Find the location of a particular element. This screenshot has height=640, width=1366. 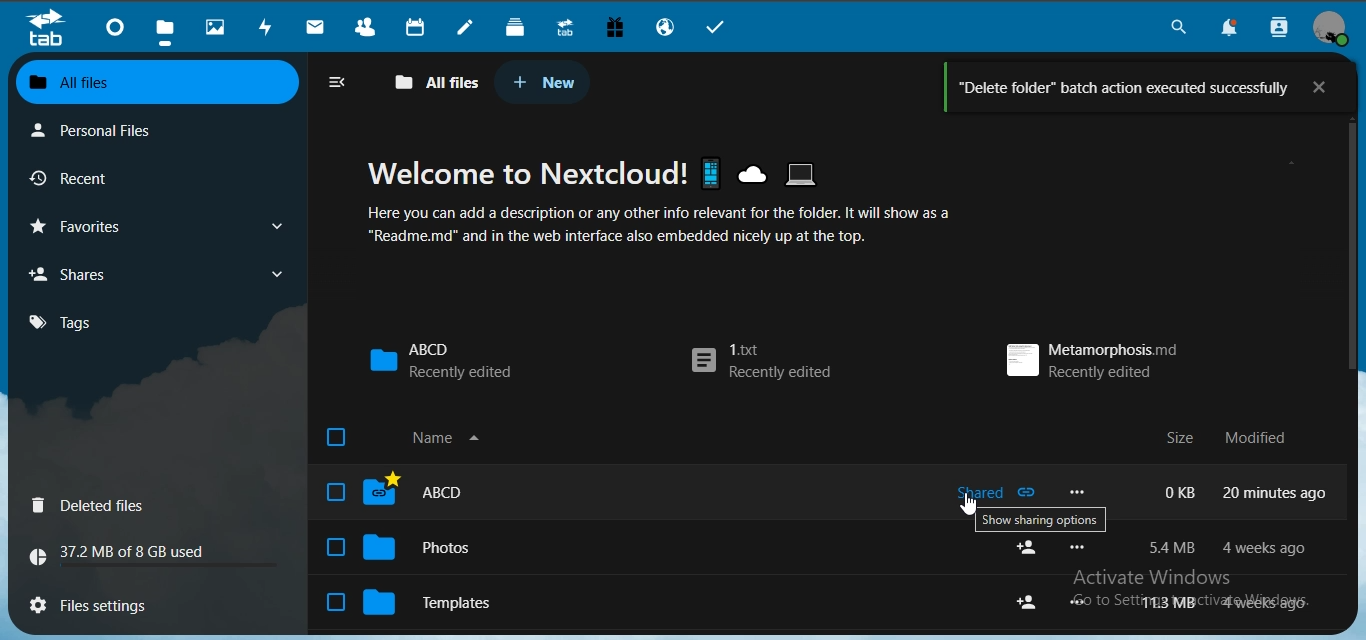

mail is located at coordinates (318, 26).